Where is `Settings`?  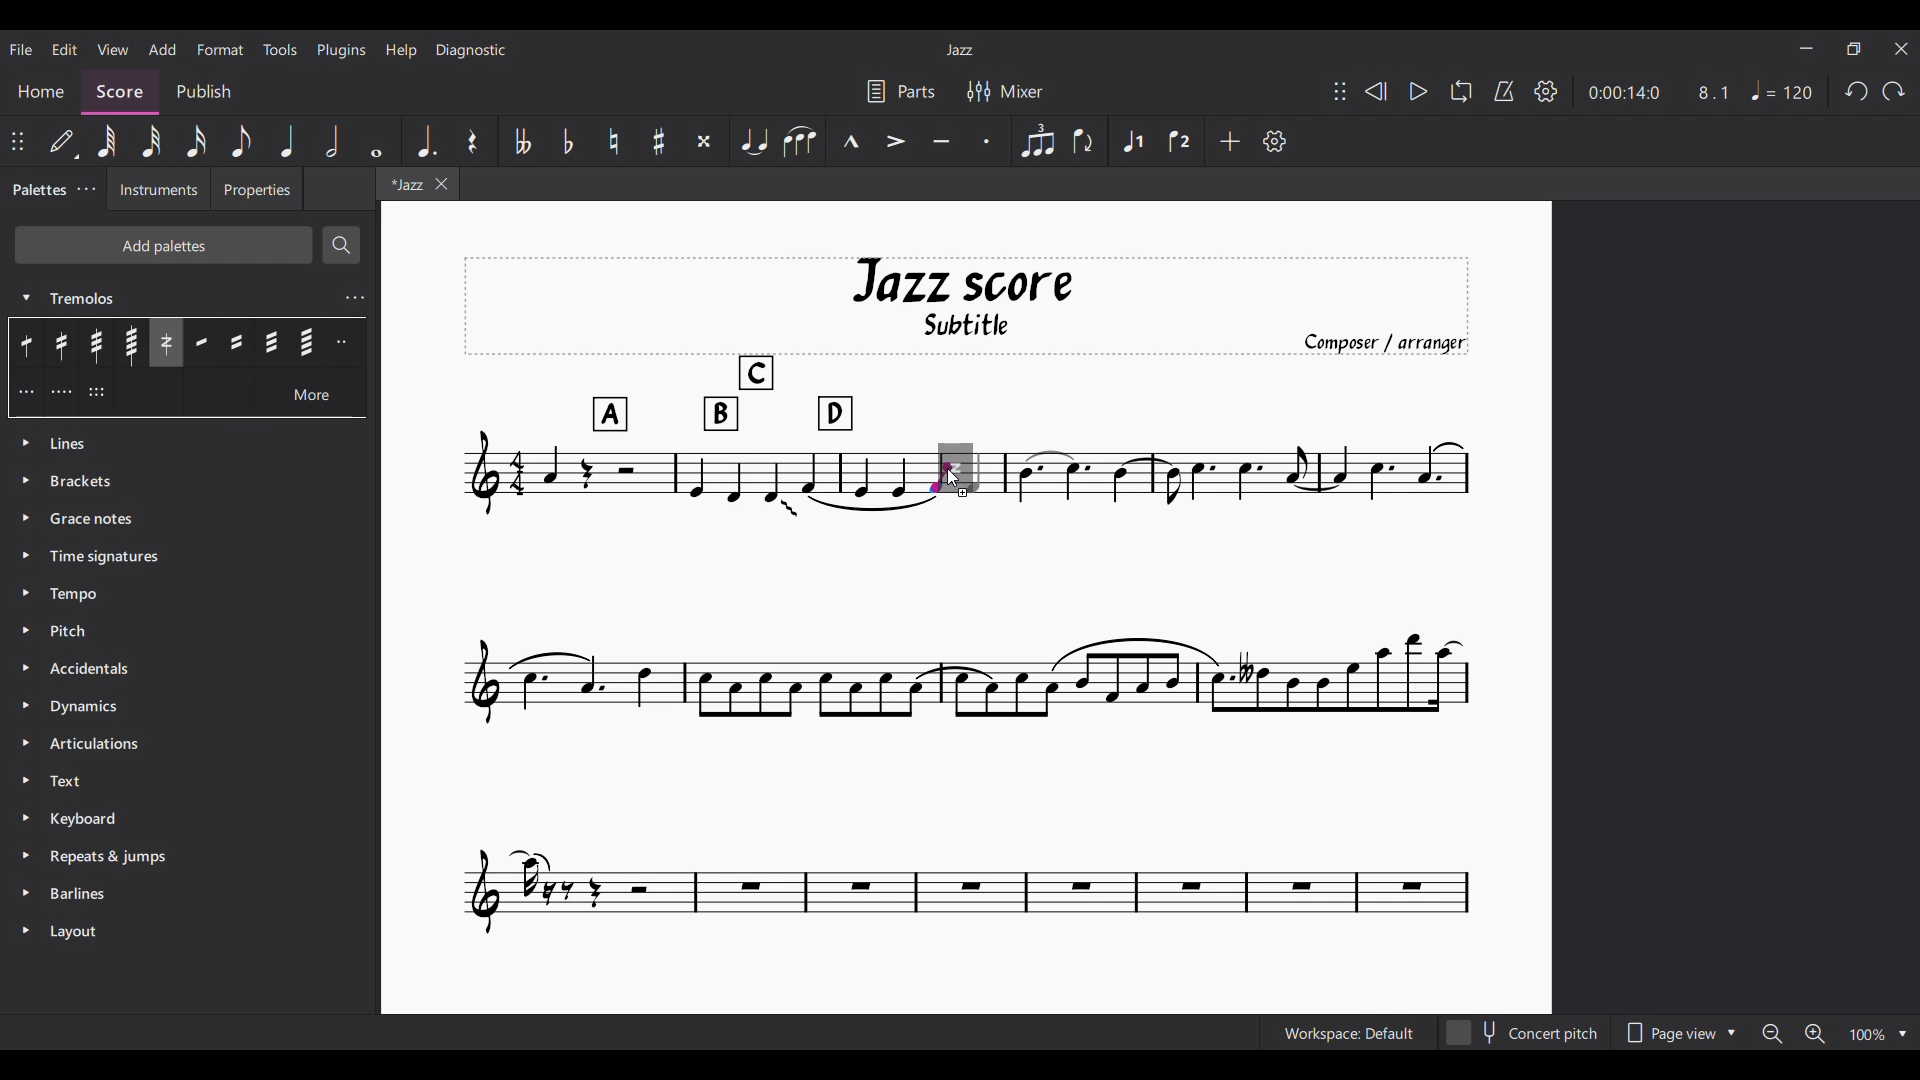 Settings is located at coordinates (1546, 91).